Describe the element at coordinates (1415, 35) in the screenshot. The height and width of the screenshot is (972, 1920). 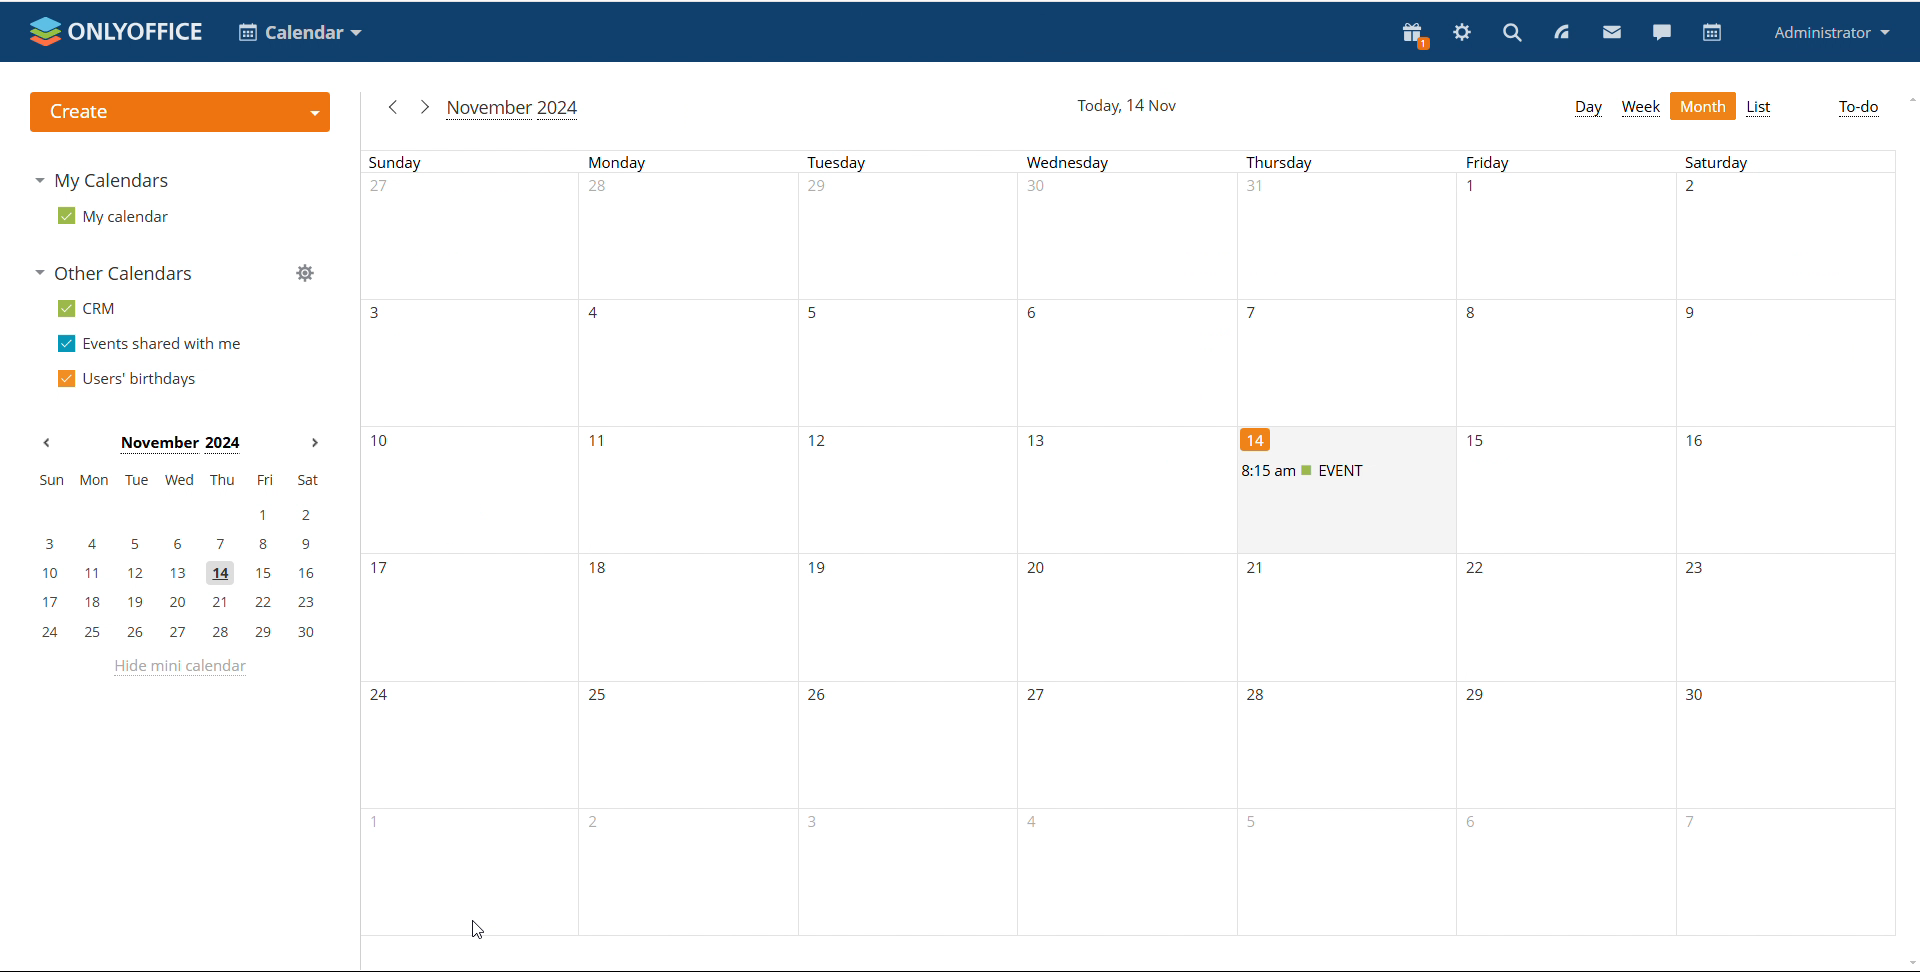
I see `reward` at that location.